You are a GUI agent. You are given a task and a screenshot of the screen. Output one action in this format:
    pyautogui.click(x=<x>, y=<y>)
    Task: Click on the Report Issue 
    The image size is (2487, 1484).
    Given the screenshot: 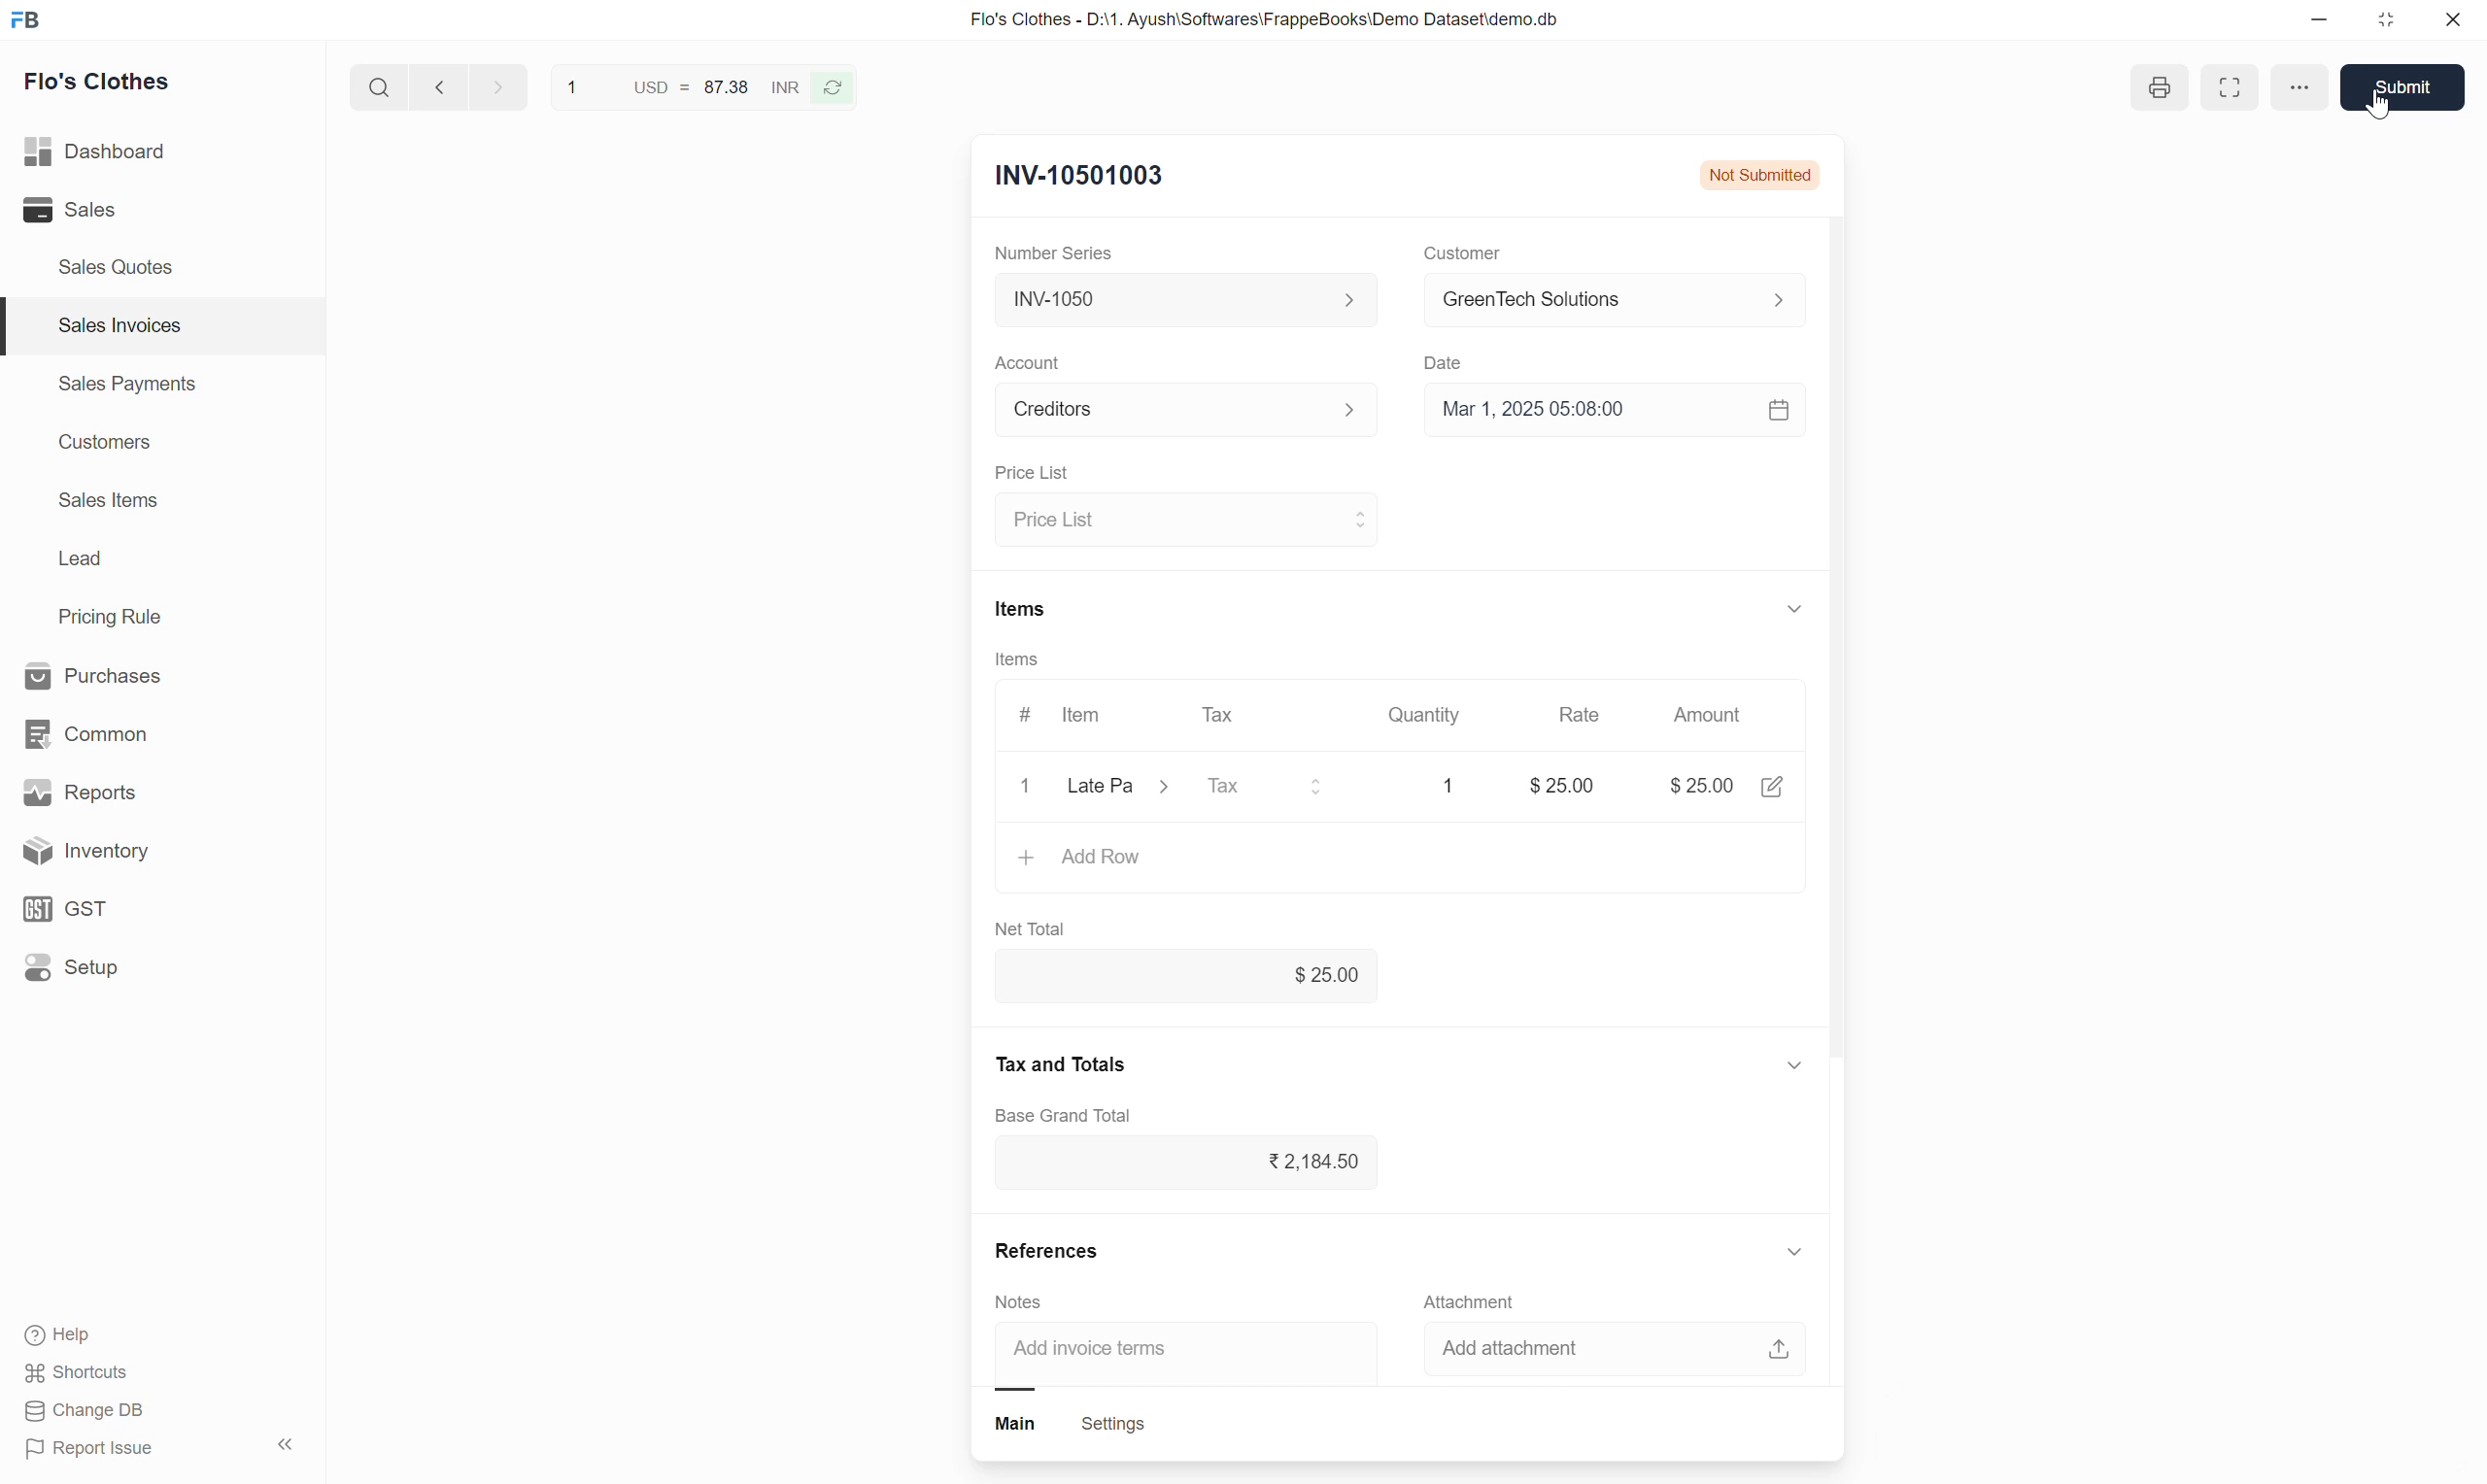 What is the action you would take?
    pyautogui.click(x=106, y=1452)
    